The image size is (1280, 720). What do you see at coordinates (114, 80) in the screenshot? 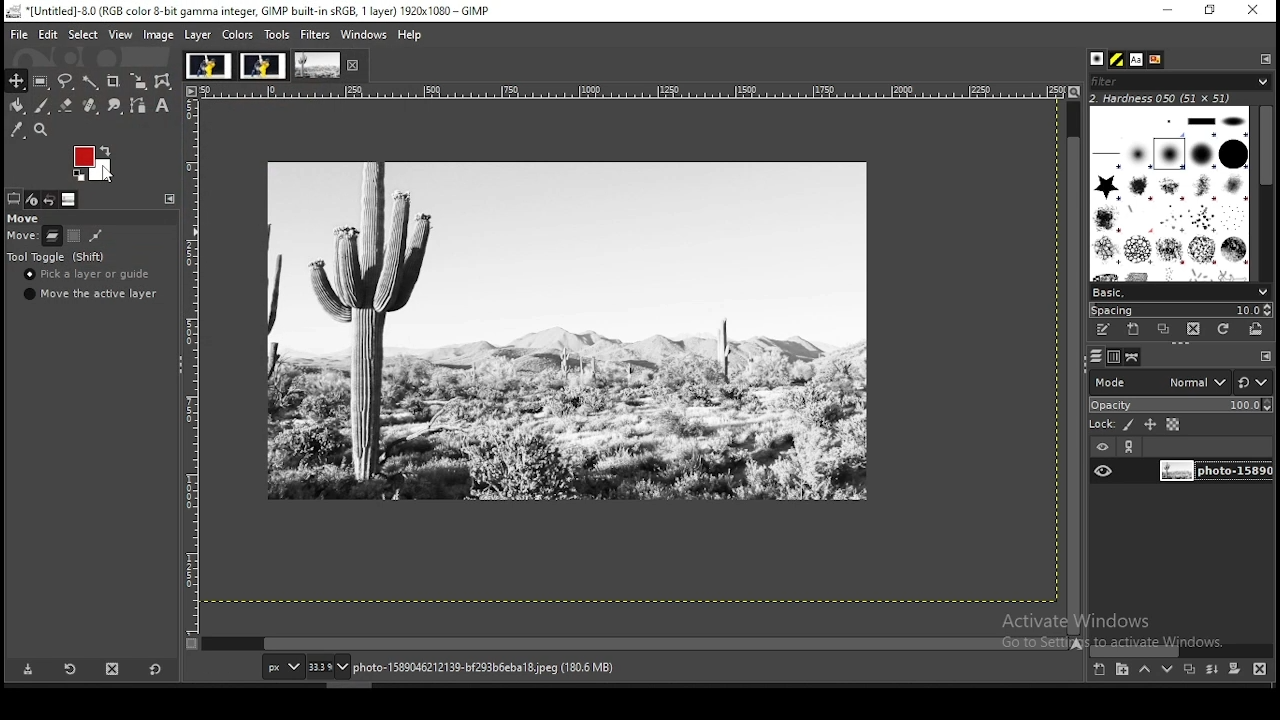
I see `crop tool` at bounding box center [114, 80].